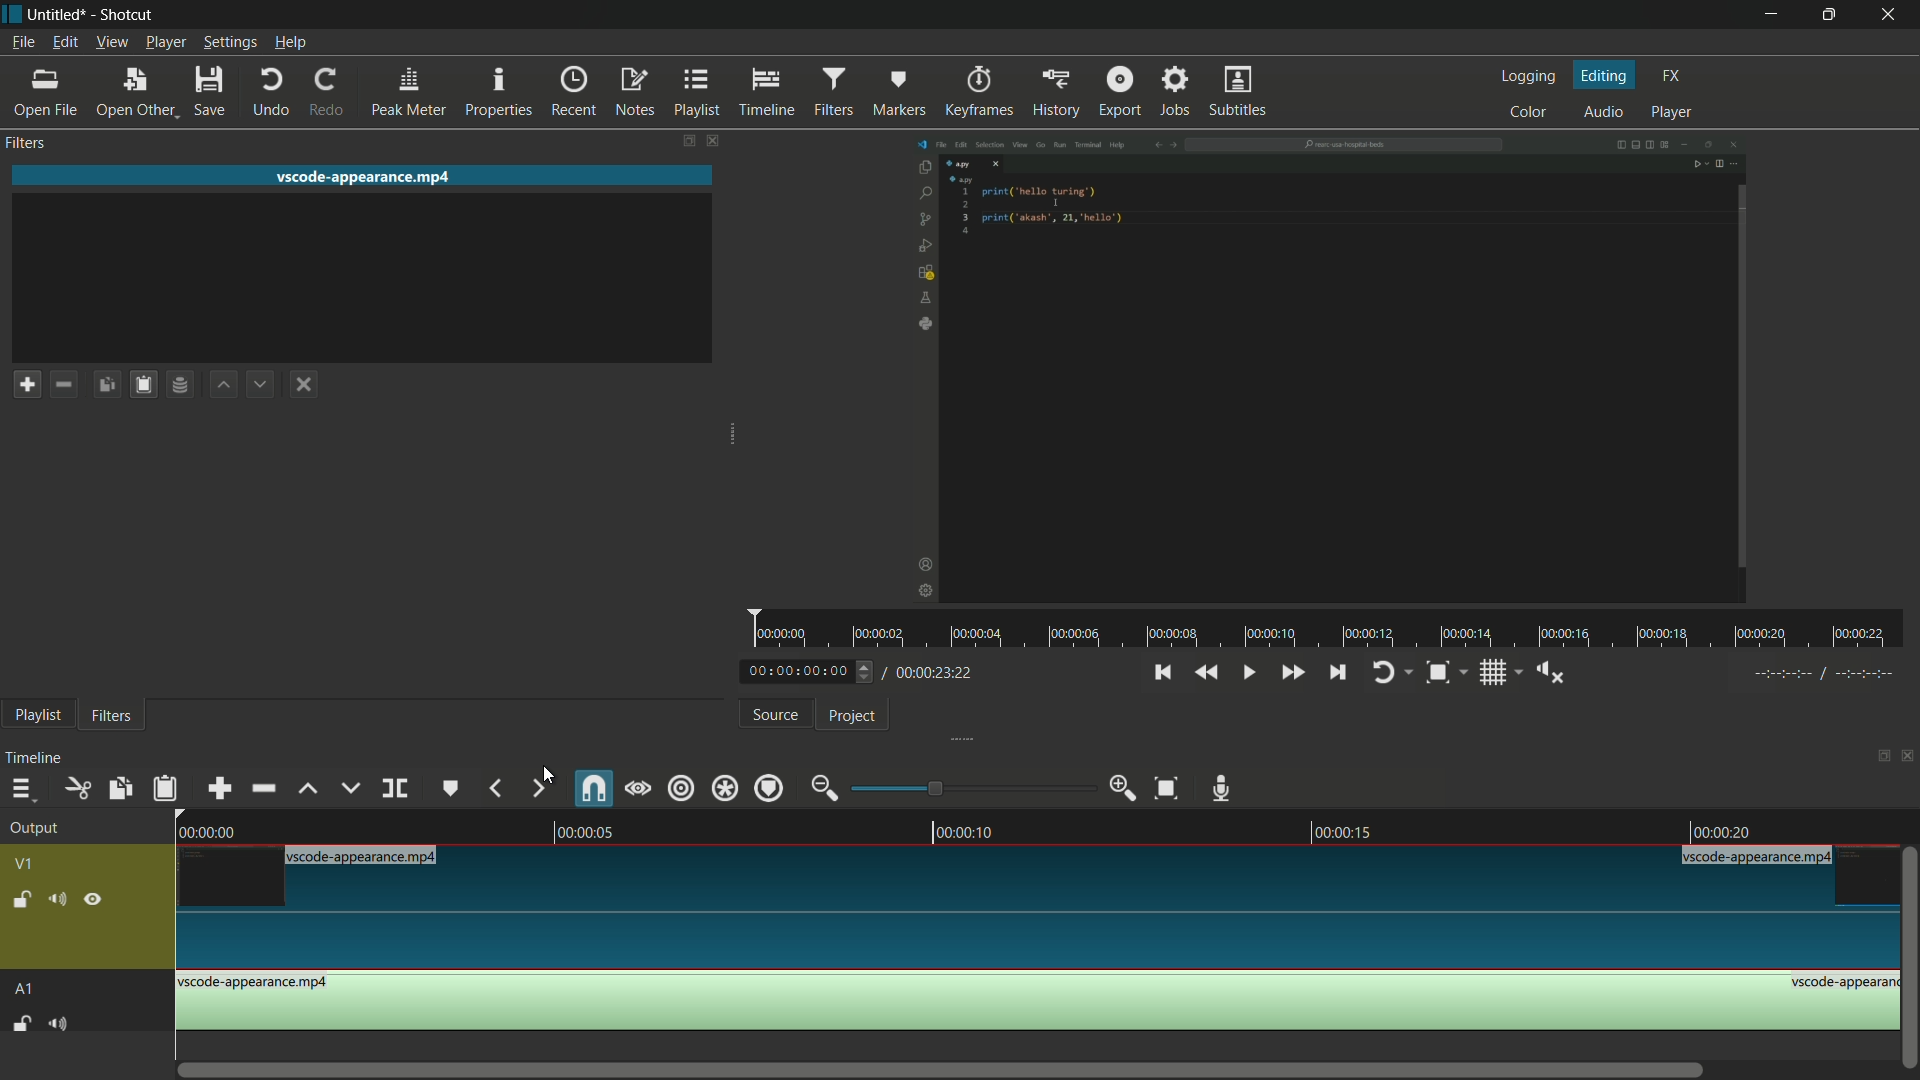 This screenshot has width=1920, height=1080. I want to click on lift, so click(305, 788).